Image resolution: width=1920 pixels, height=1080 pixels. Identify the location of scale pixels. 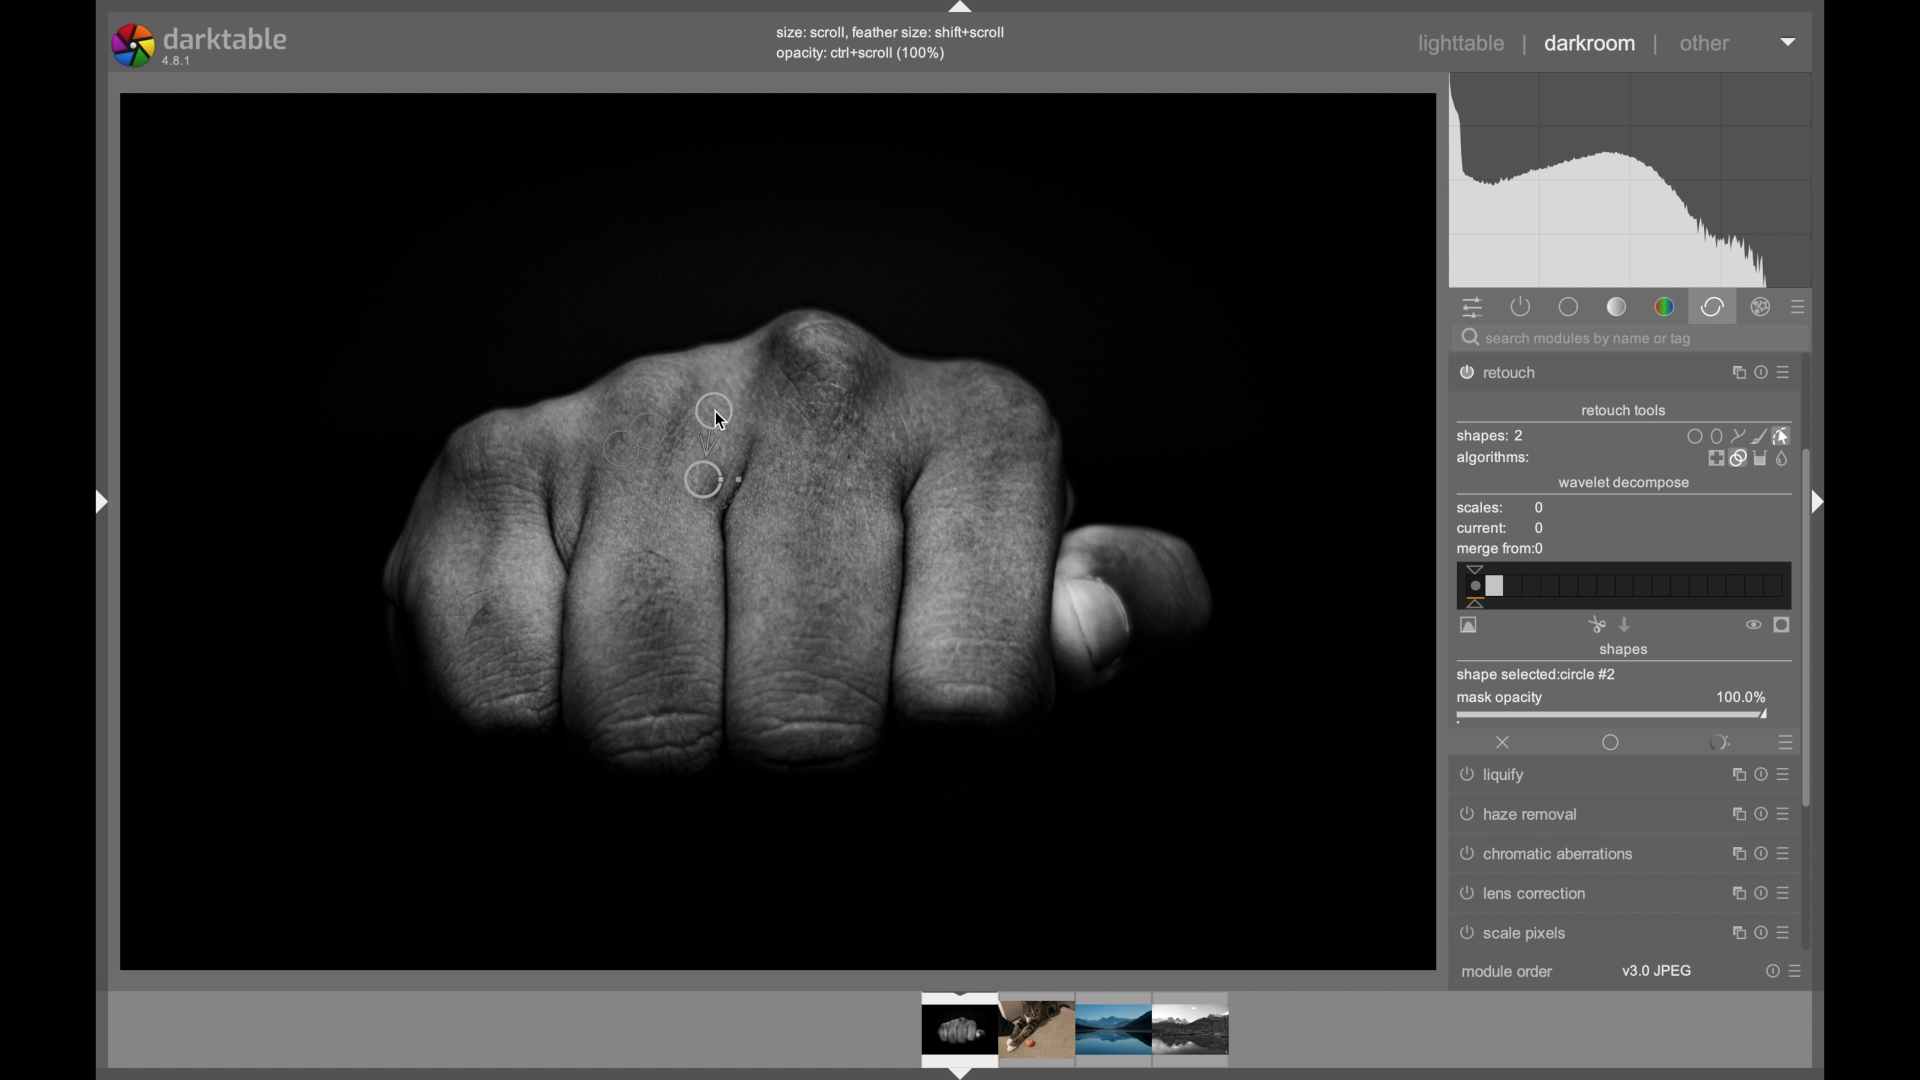
(1521, 936).